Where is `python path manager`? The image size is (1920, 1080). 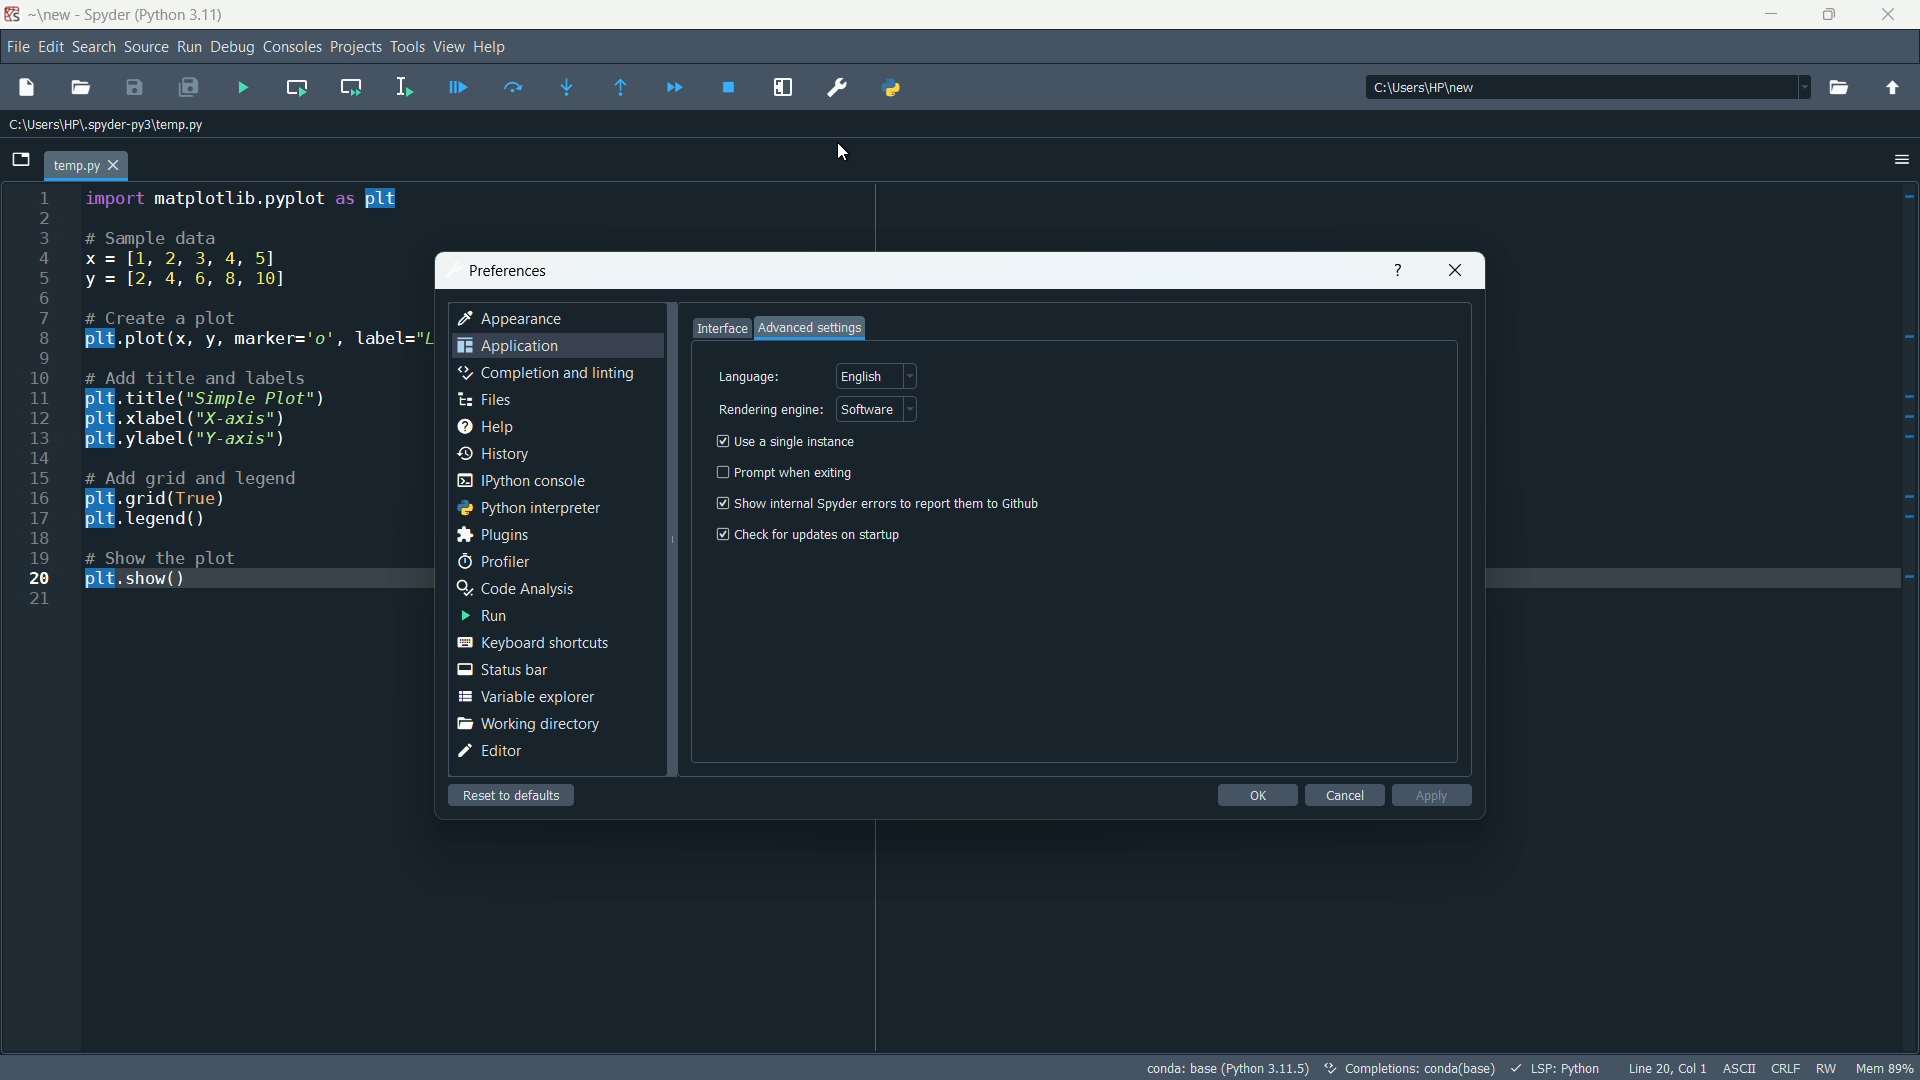
python path manager is located at coordinates (889, 88).